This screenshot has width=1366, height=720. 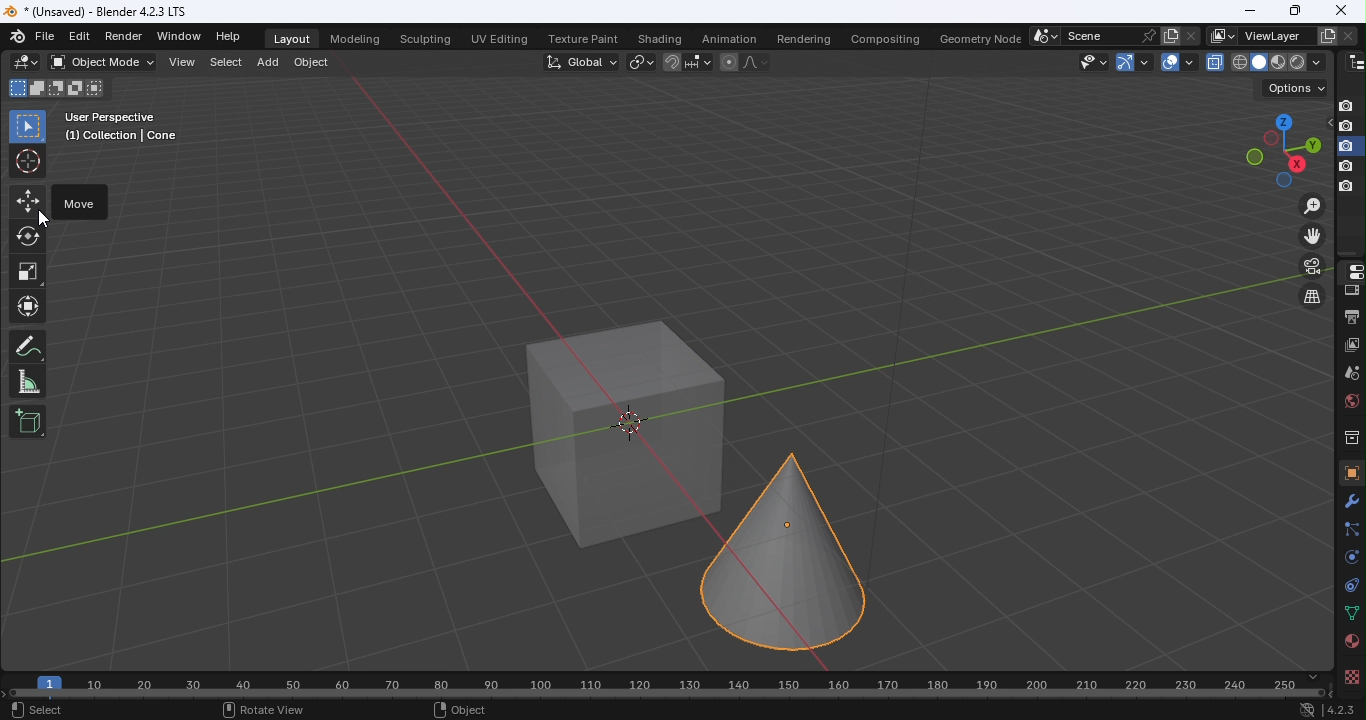 What do you see at coordinates (1222, 36) in the screenshot?
I see `The active workspace view layer showing in the window` at bounding box center [1222, 36].